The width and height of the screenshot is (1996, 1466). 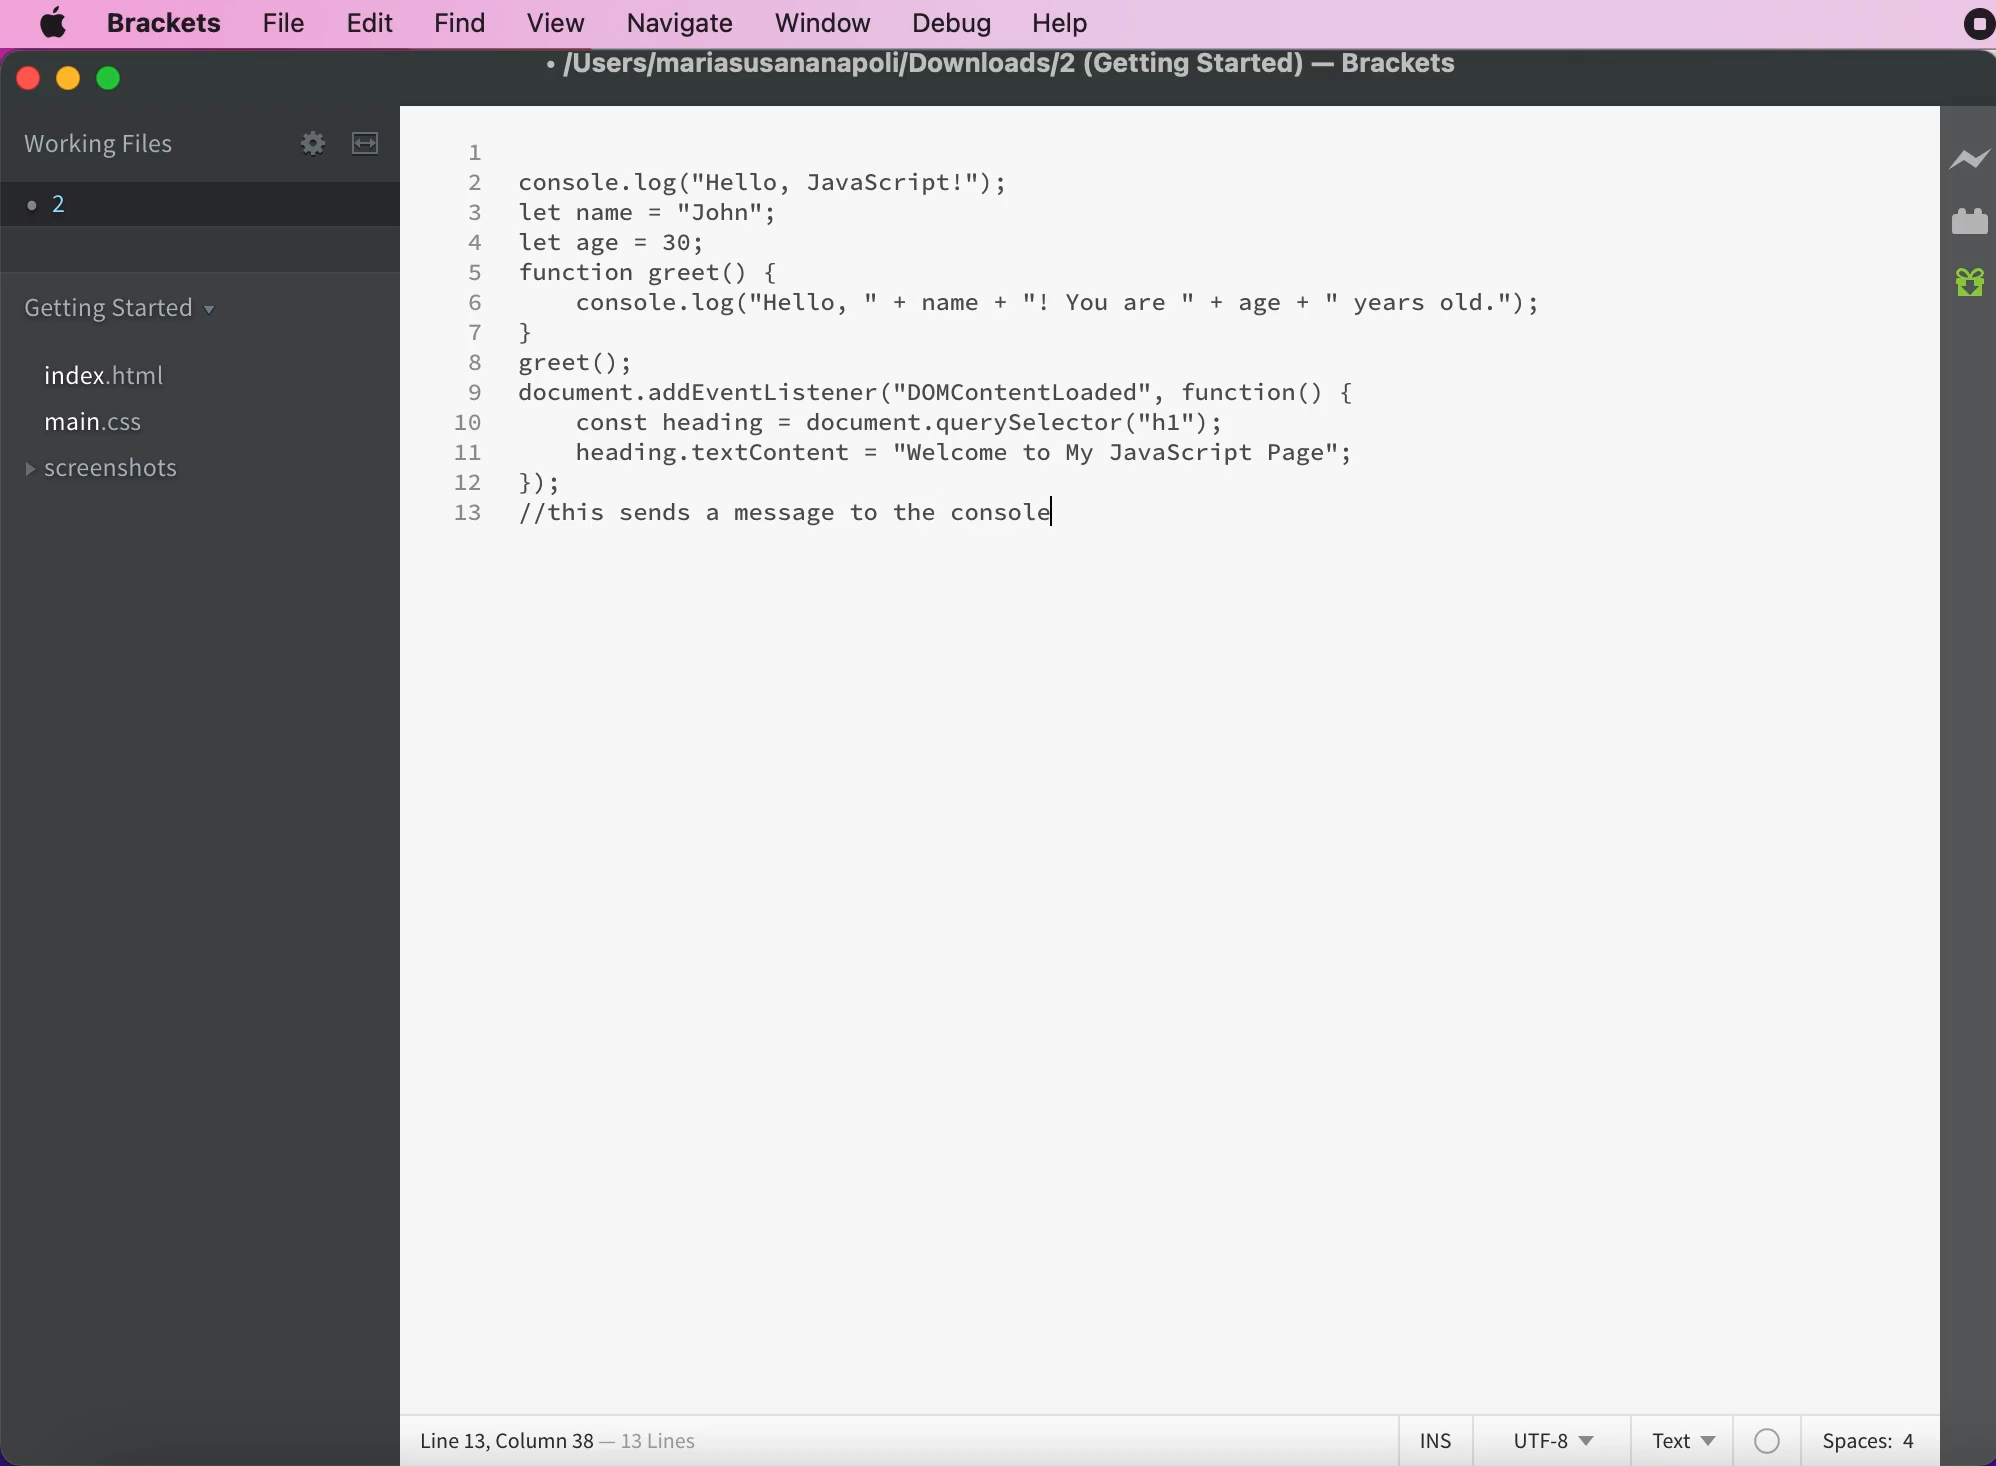 I want to click on color, so click(x=1771, y=1439).